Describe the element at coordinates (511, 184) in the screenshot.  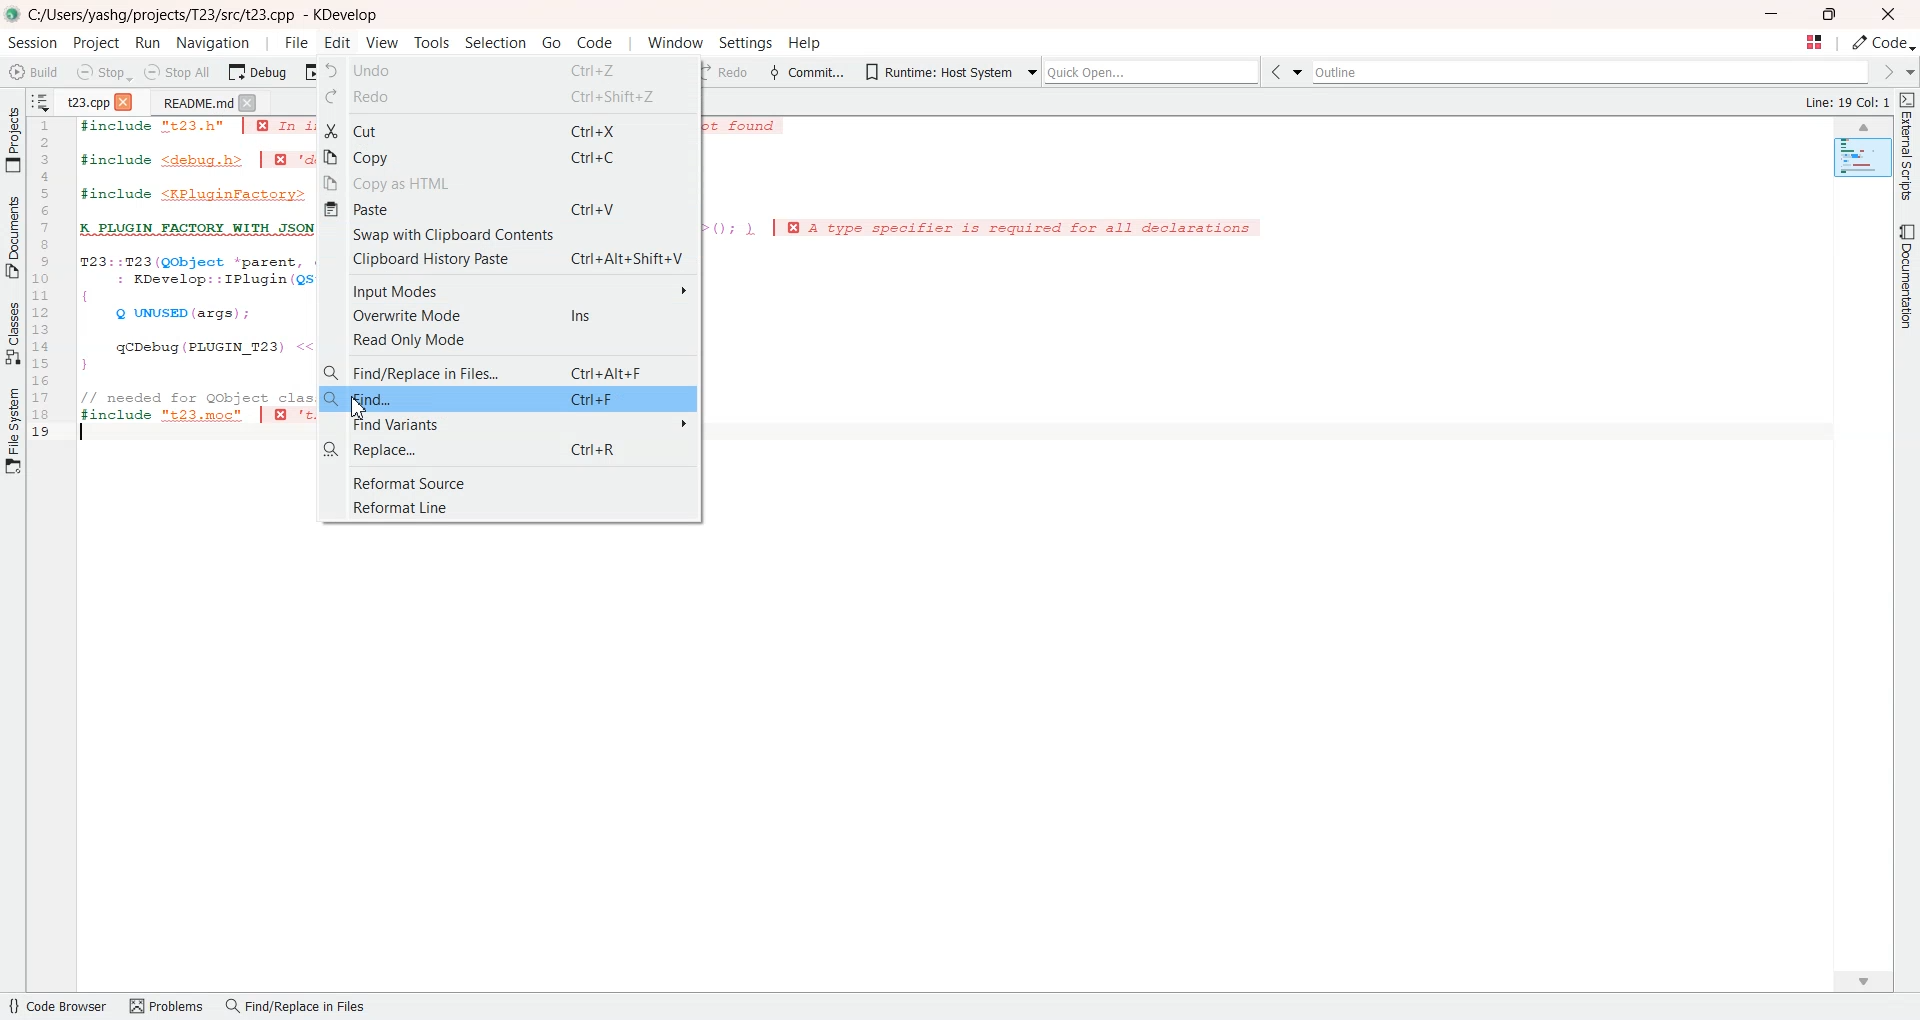
I see `Copy as HTML` at that location.